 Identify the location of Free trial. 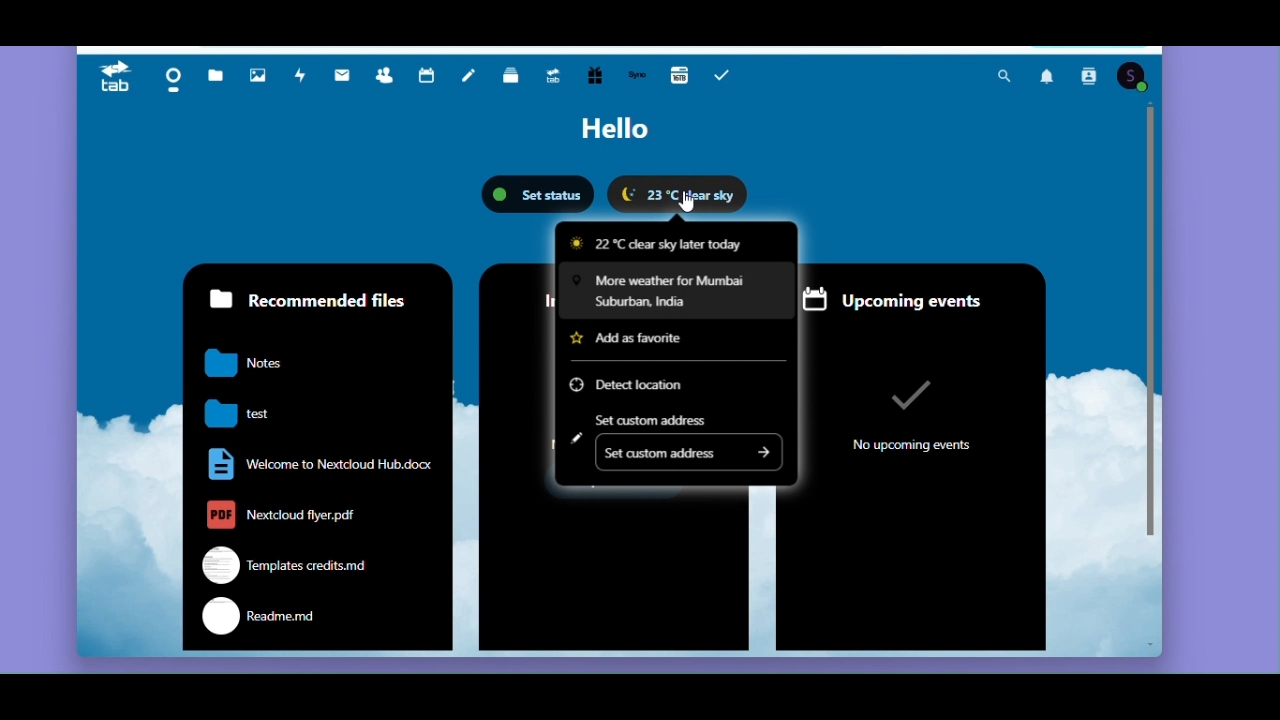
(598, 76).